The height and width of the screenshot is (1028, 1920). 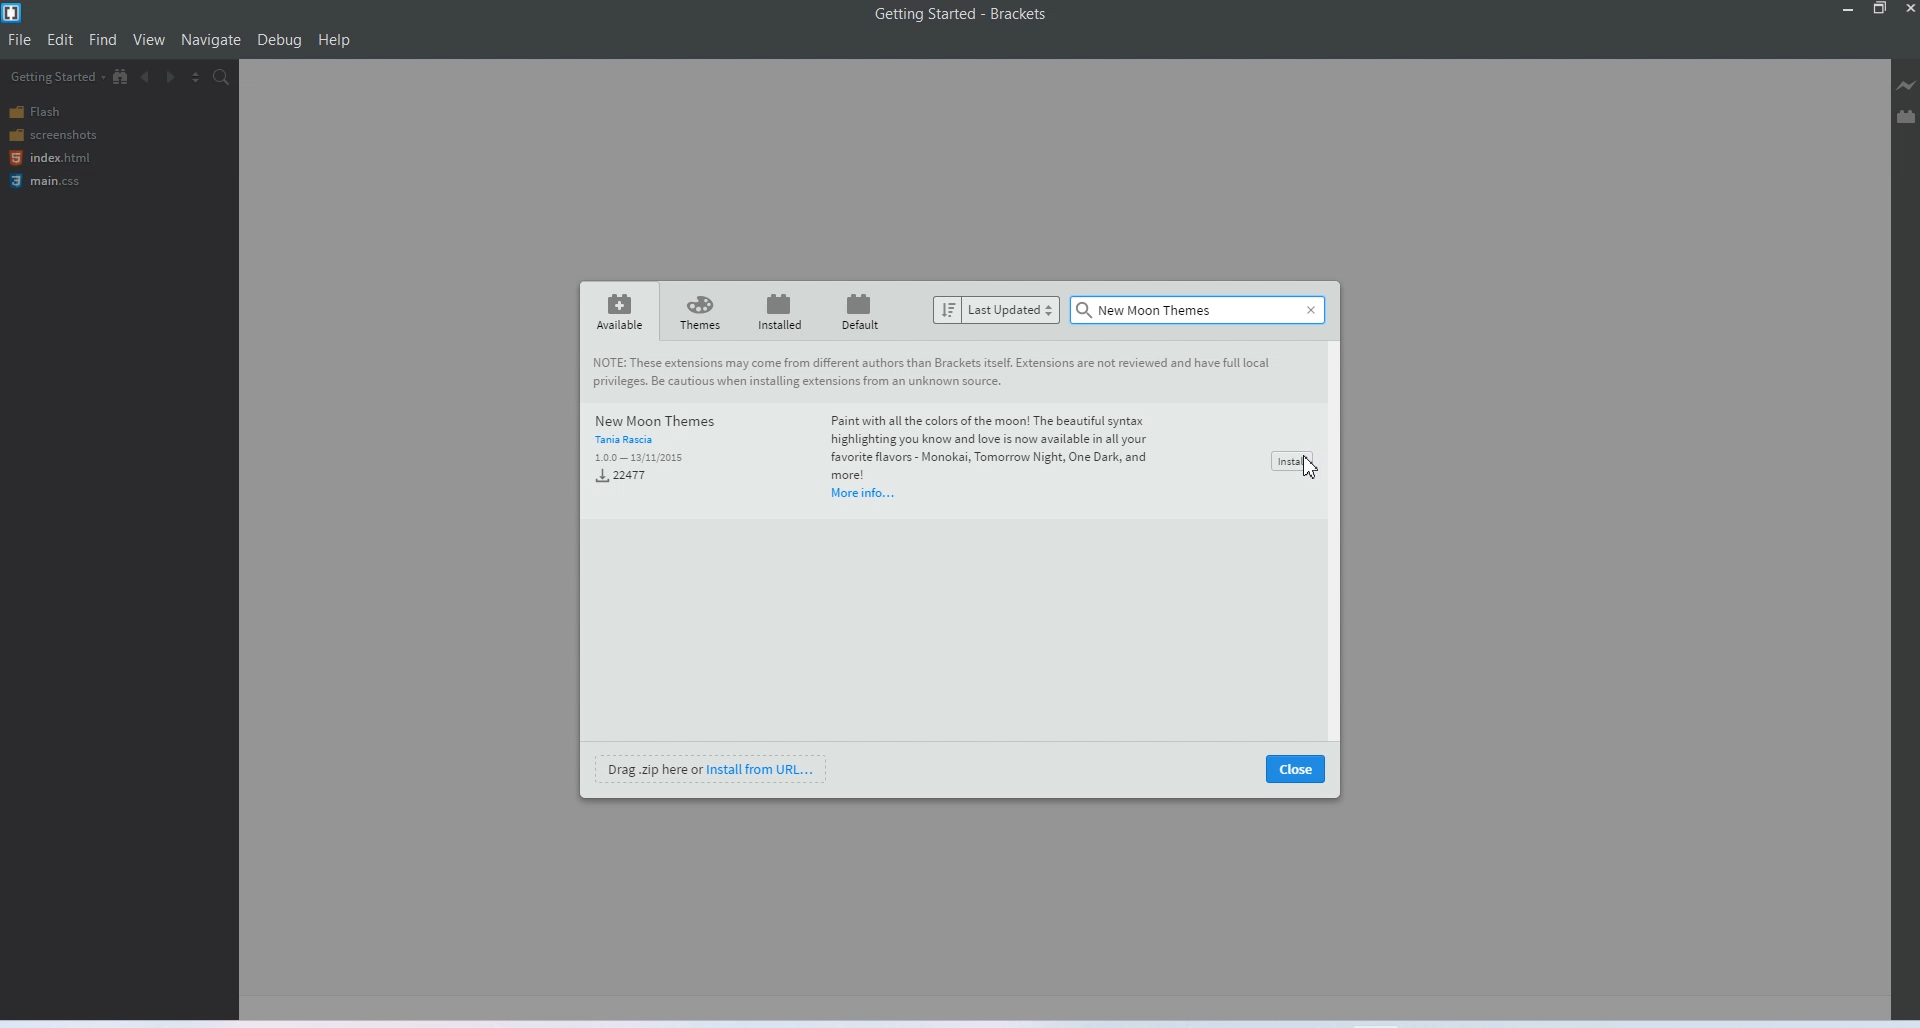 What do you see at coordinates (1880, 11) in the screenshot?
I see `Maximize` at bounding box center [1880, 11].